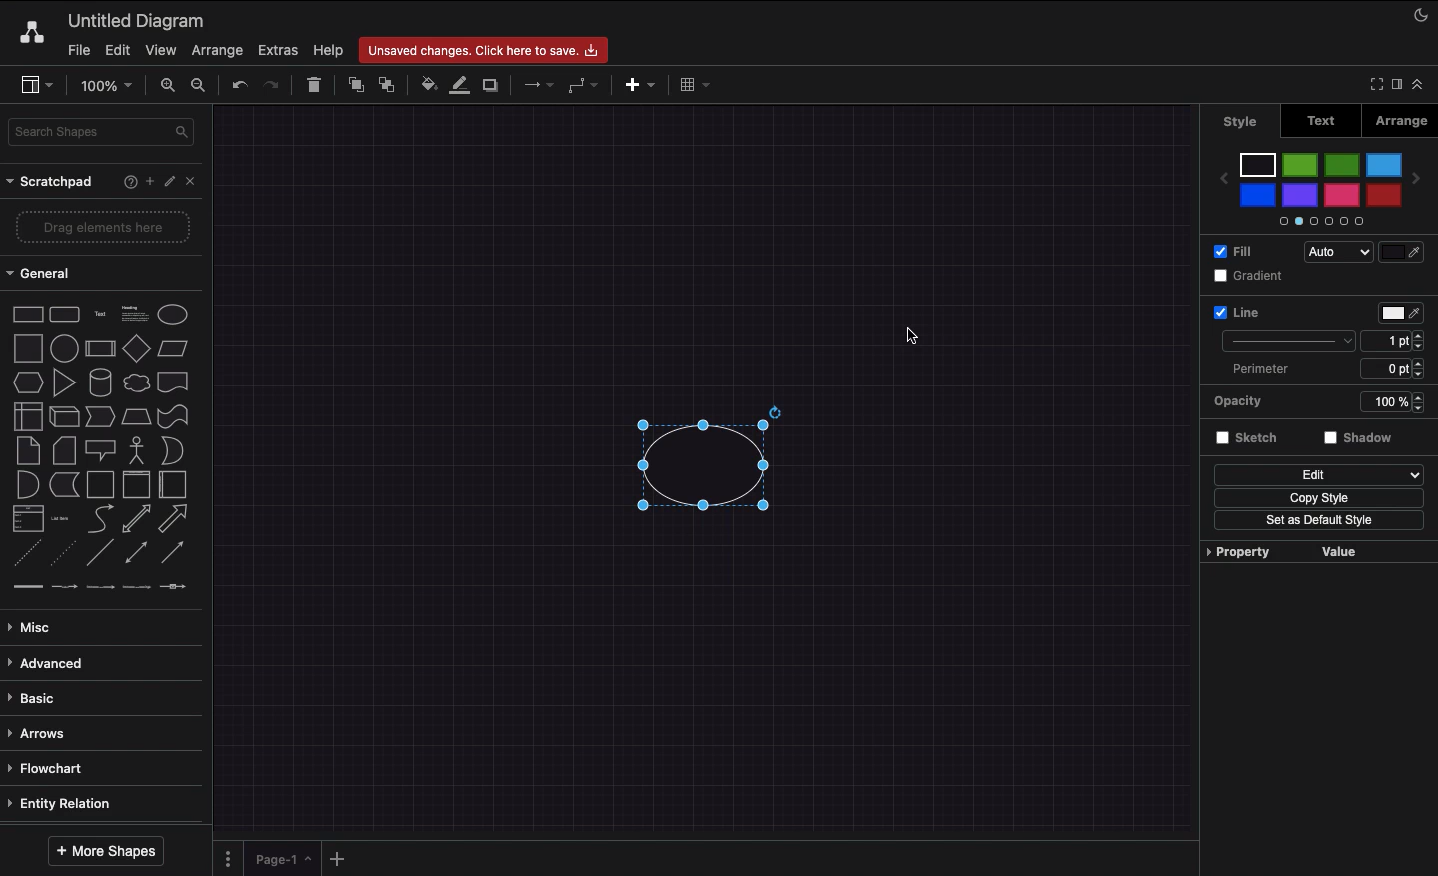 The height and width of the screenshot is (876, 1438). What do you see at coordinates (24, 556) in the screenshot?
I see `Dashed line` at bounding box center [24, 556].